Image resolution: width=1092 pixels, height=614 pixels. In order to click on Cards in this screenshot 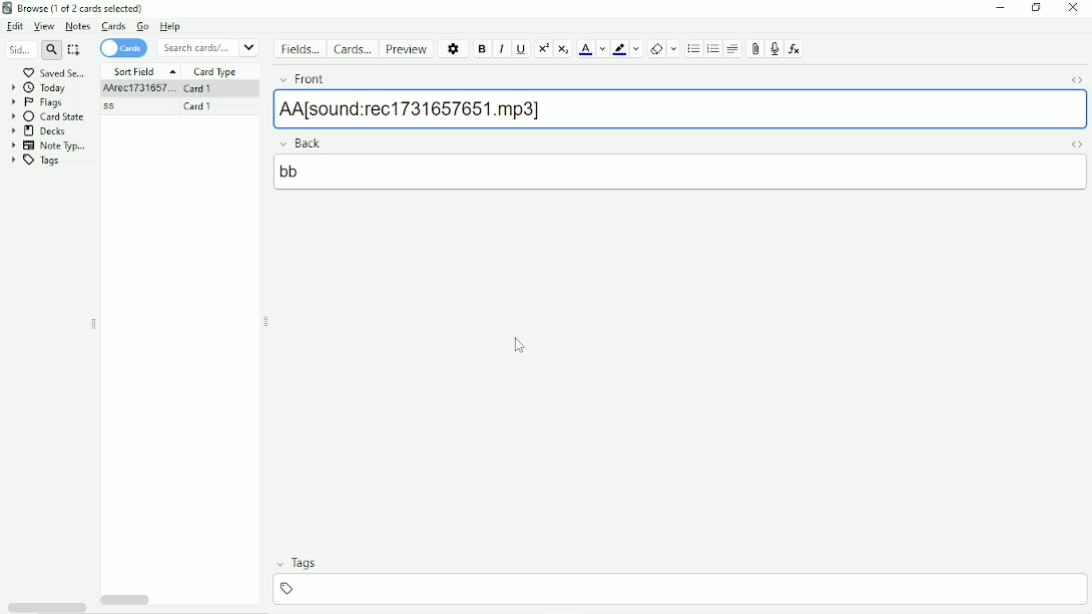, I will do `click(123, 48)`.